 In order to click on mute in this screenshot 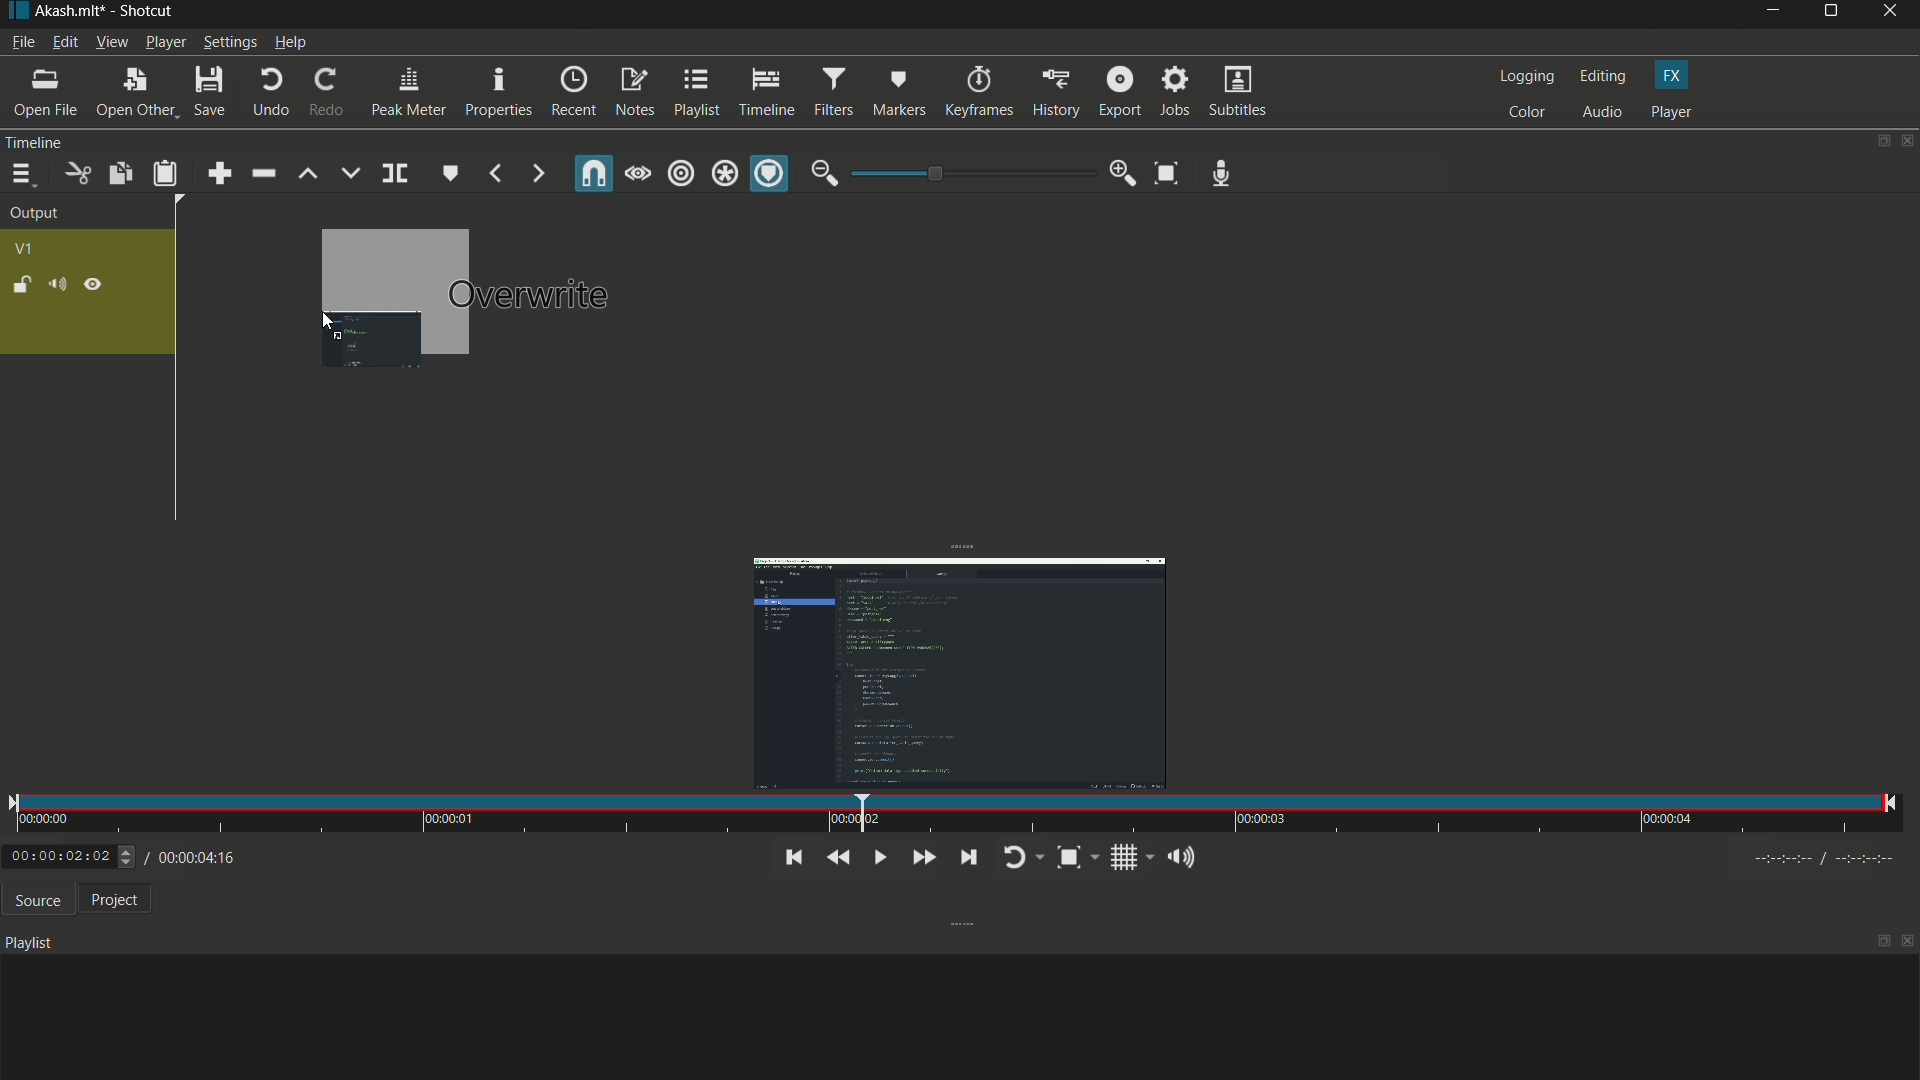, I will do `click(56, 284)`.